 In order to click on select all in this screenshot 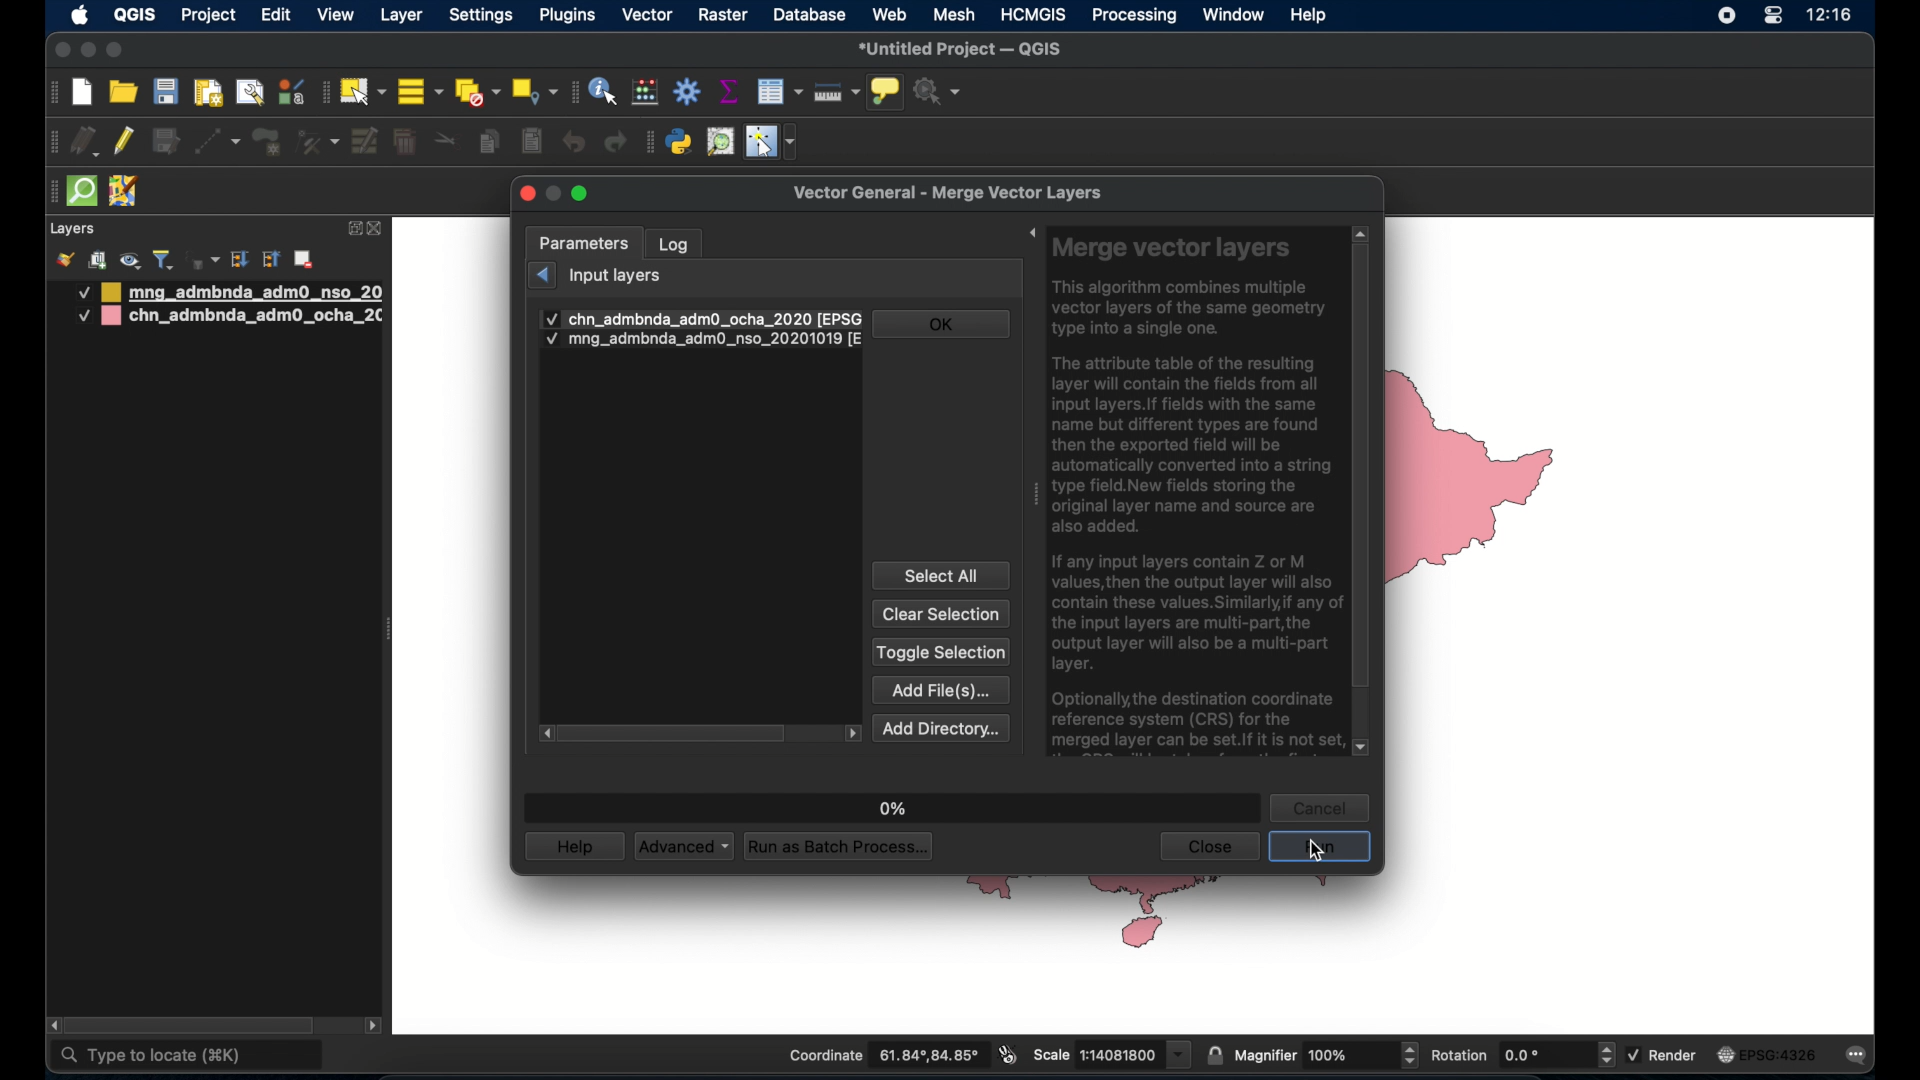, I will do `click(941, 575)`.